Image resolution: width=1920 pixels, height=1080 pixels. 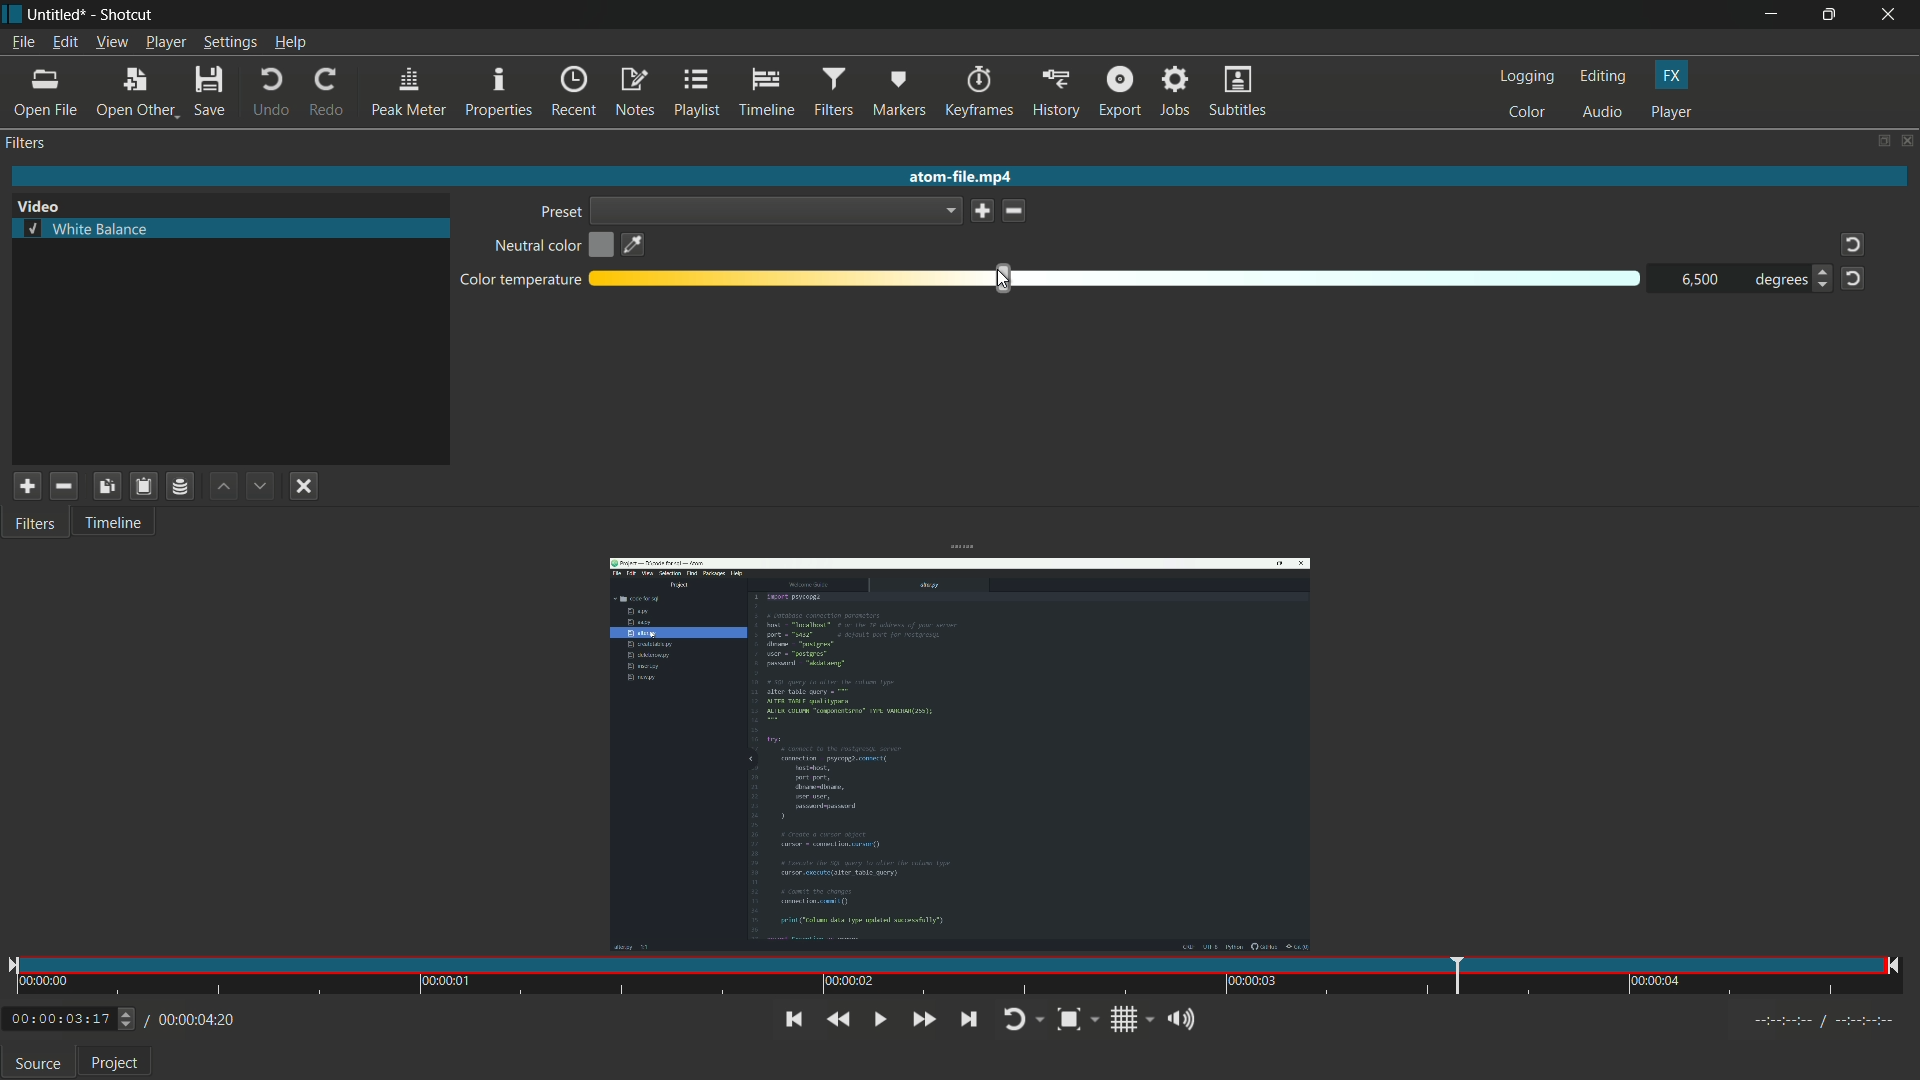 I want to click on remove selected filter, so click(x=64, y=487).